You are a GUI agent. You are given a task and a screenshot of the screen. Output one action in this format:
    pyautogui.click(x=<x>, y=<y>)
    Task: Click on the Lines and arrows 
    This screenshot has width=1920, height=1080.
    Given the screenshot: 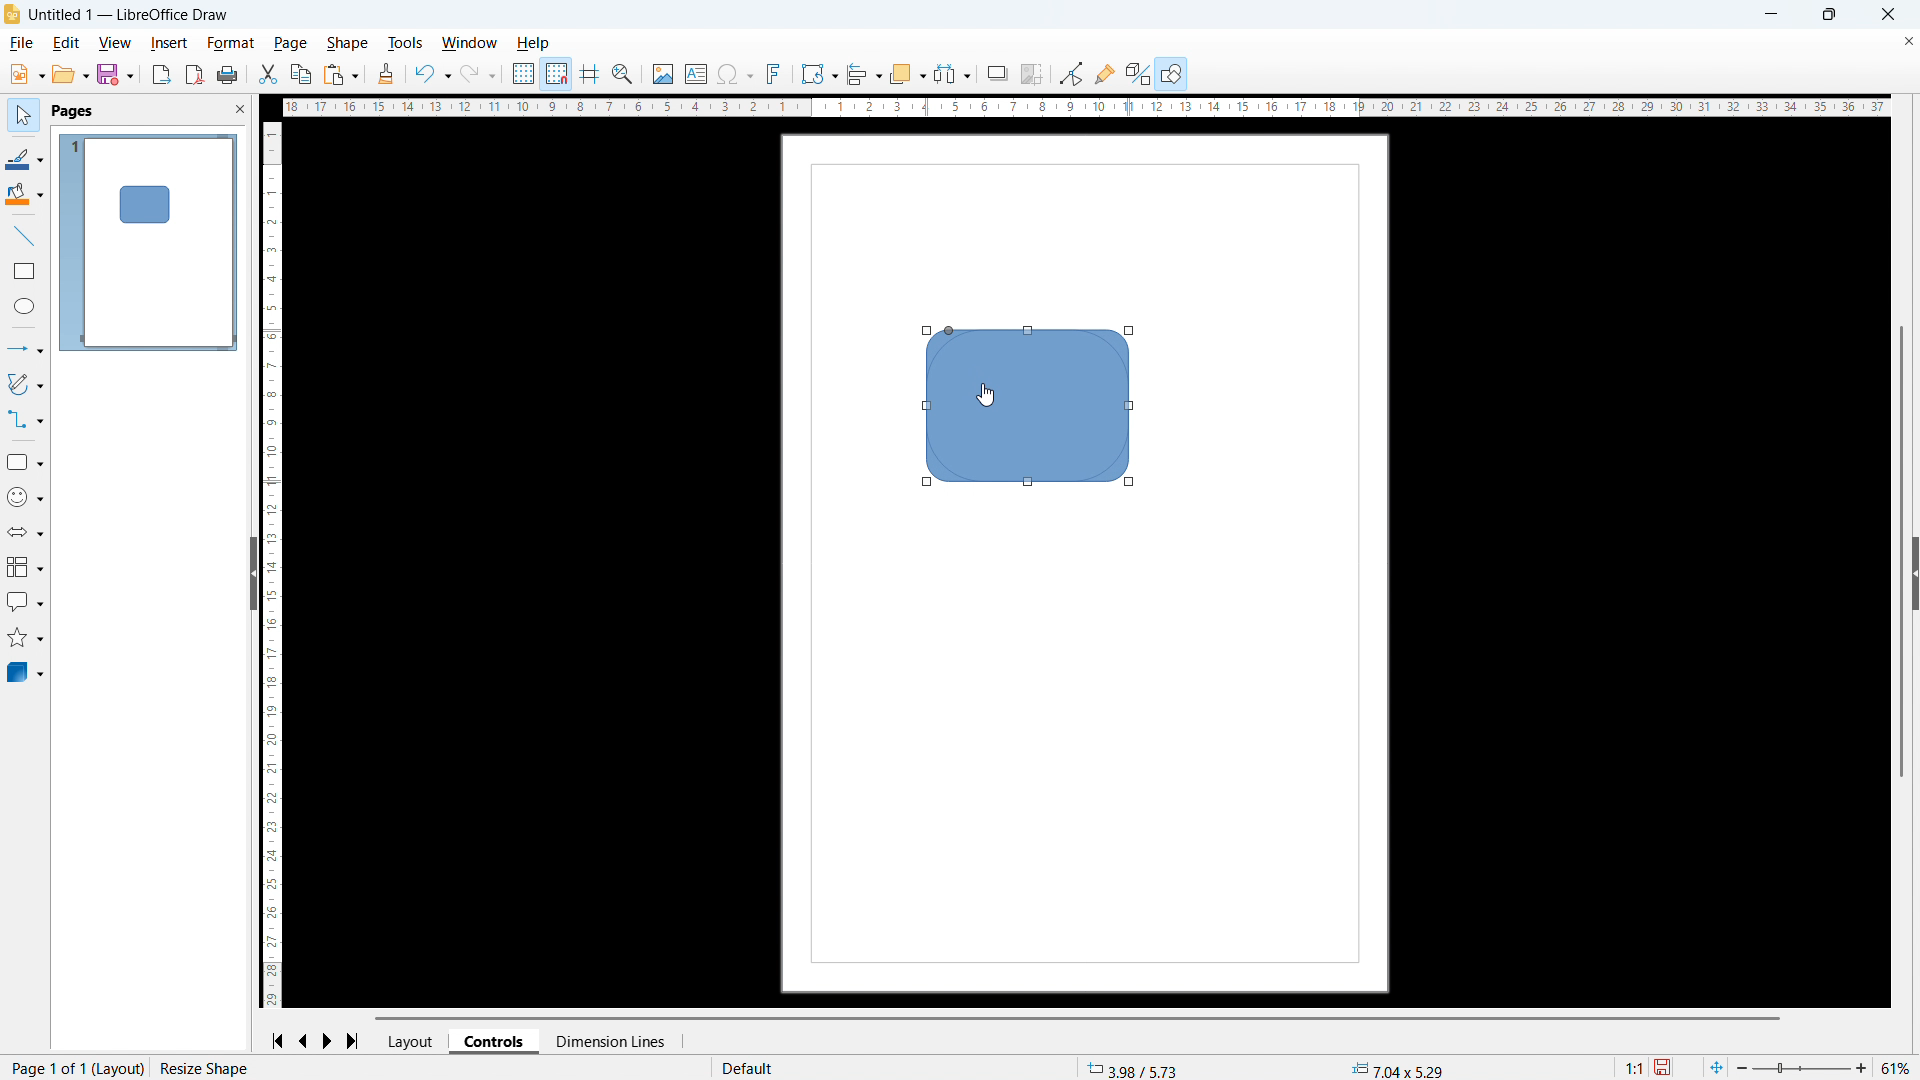 What is the action you would take?
    pyautogui.click(x=26, y=348)
    